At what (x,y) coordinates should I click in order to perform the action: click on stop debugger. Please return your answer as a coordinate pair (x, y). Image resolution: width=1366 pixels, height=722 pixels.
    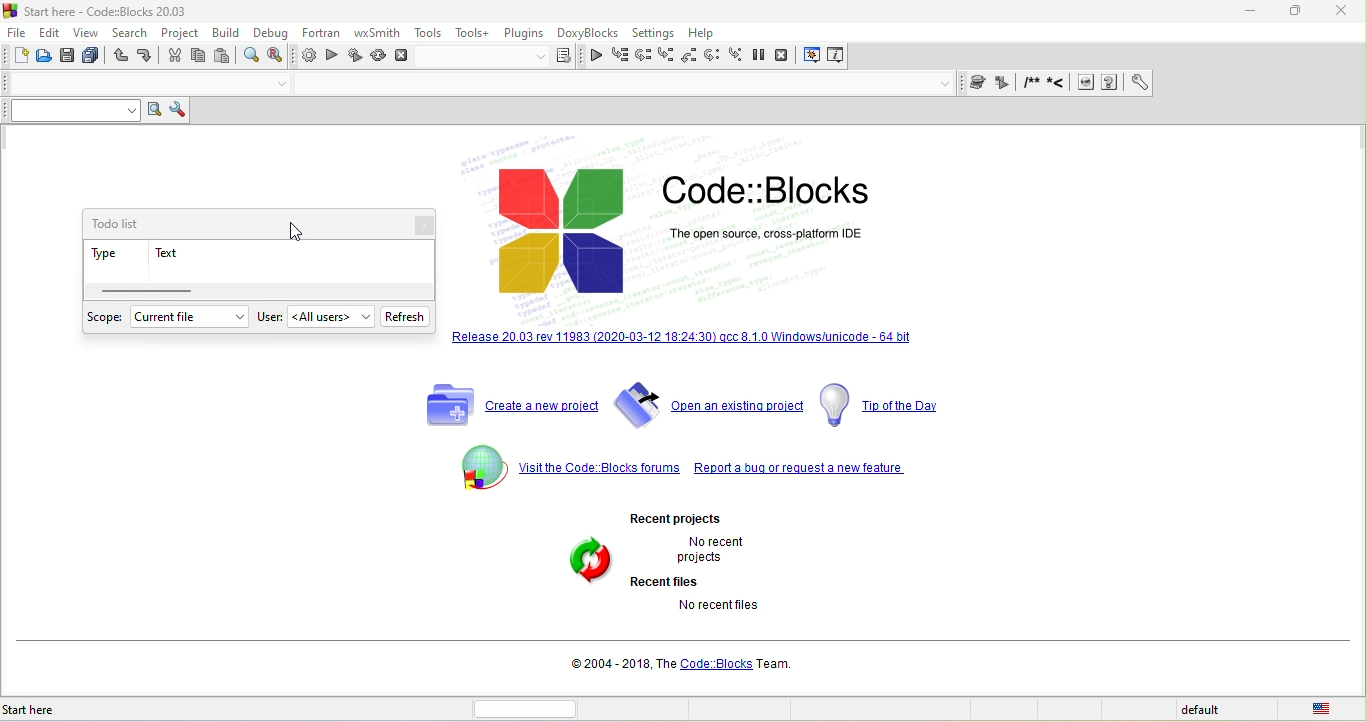
    Looking at the image, I should click on (788, 57).